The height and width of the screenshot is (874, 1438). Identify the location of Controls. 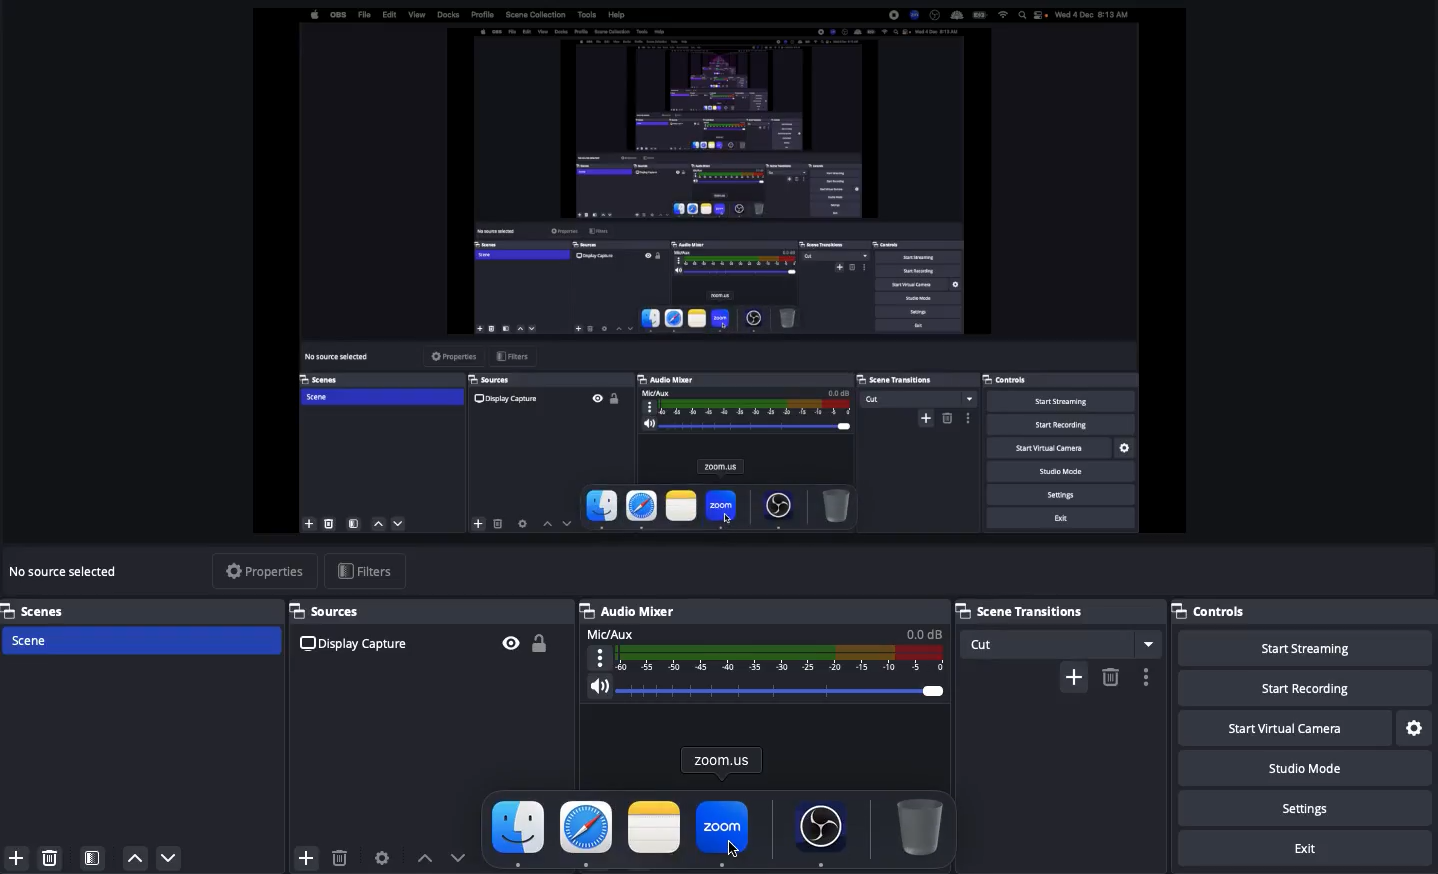
(1220, 609).